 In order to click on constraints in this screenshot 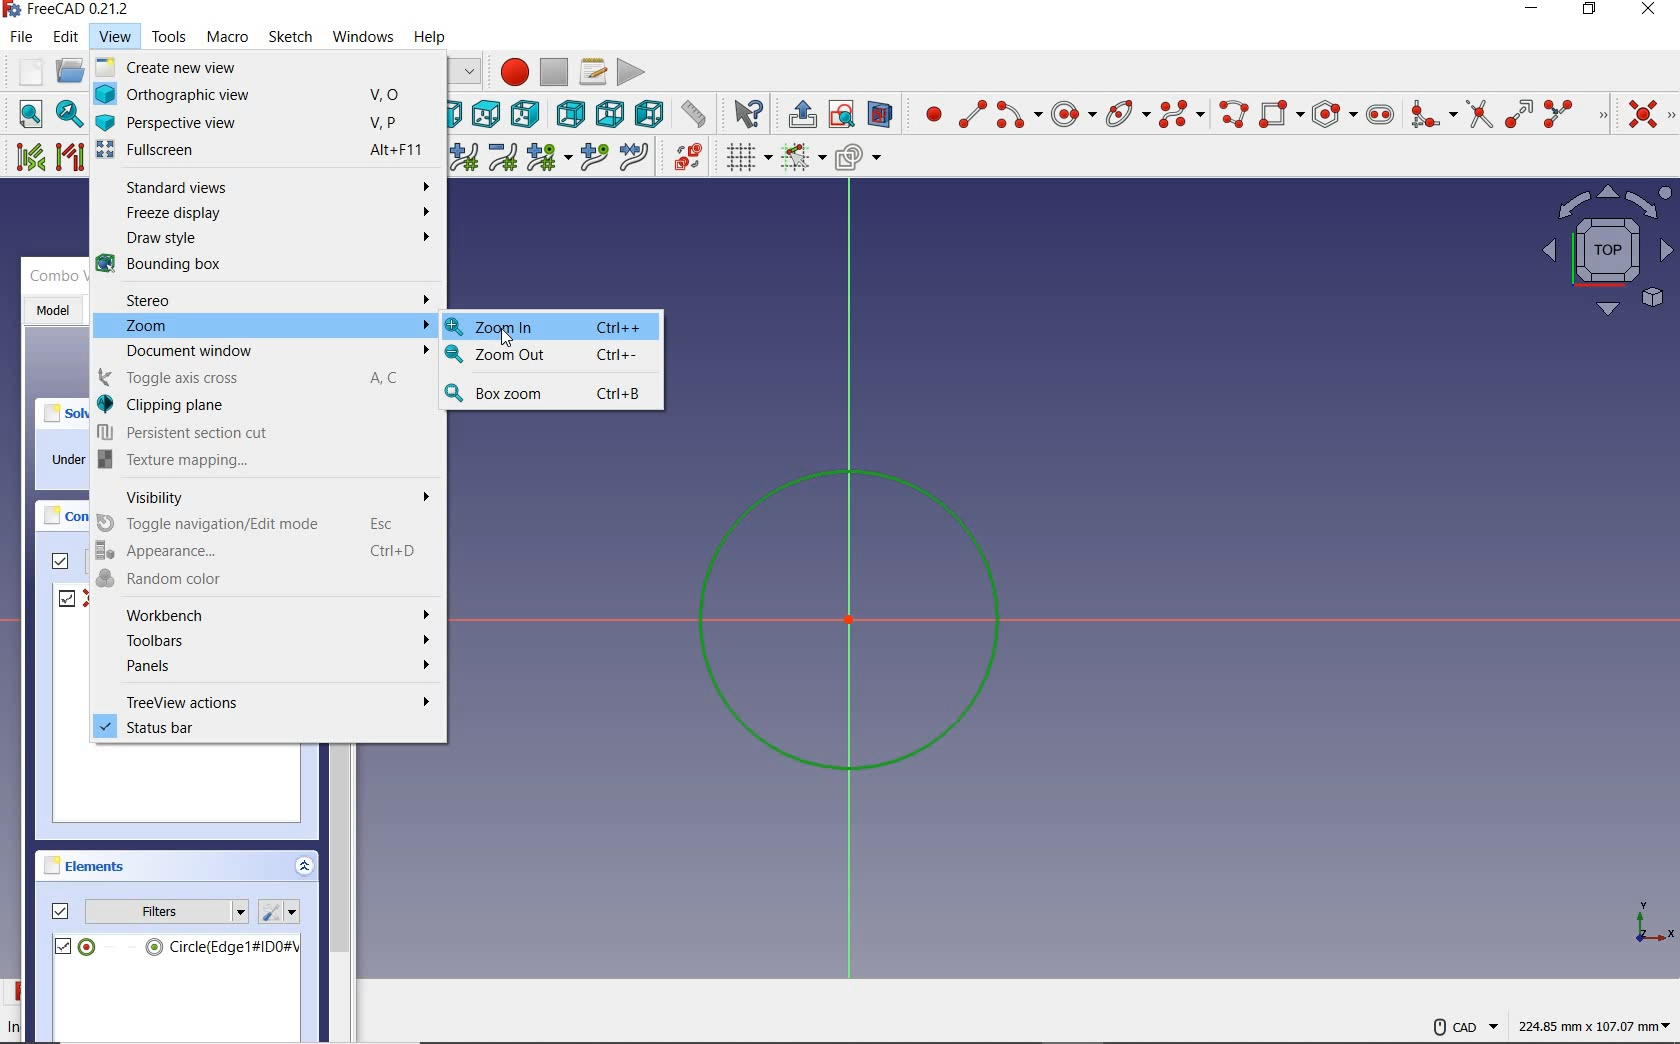, I will do `click(62, 517)`.